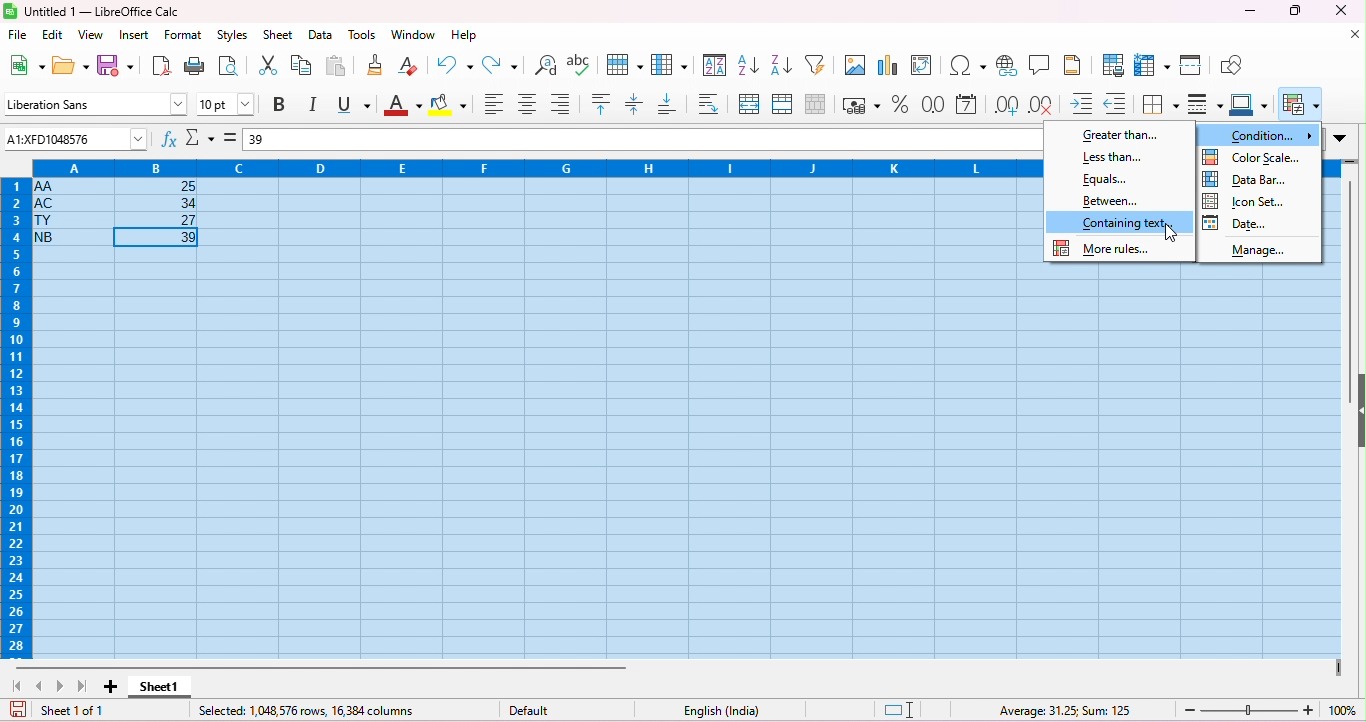 The height and width of the screenshot is (722, 1366). What do you see at coordinates (361, 35) in the screenshot?
I see `tools` at bounding box center [361, 35].